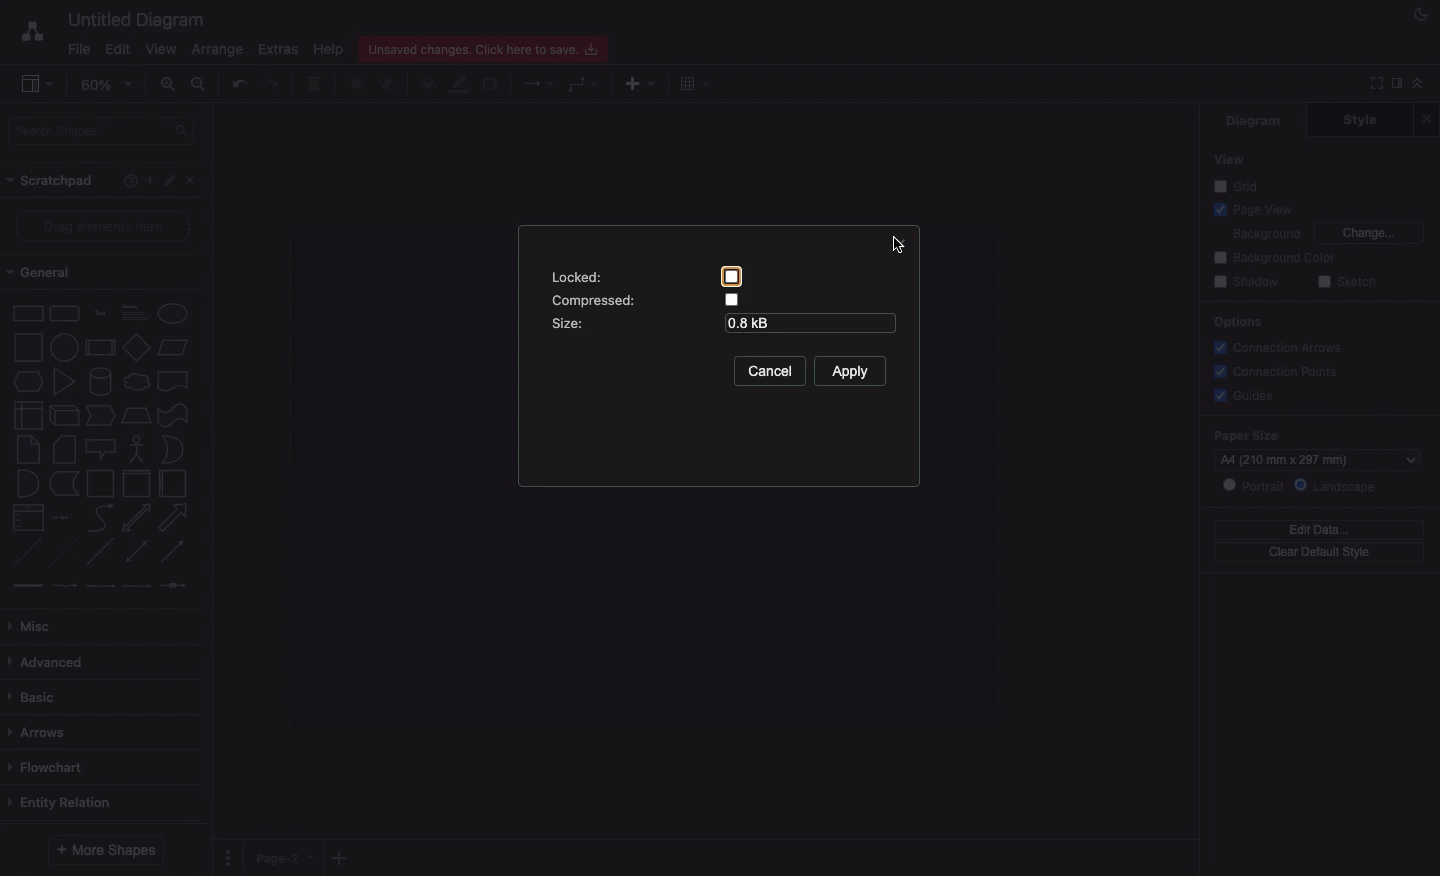  Describe the element at coordinates (490, 86) in the screenshot. I see `Duplicate` at that location.